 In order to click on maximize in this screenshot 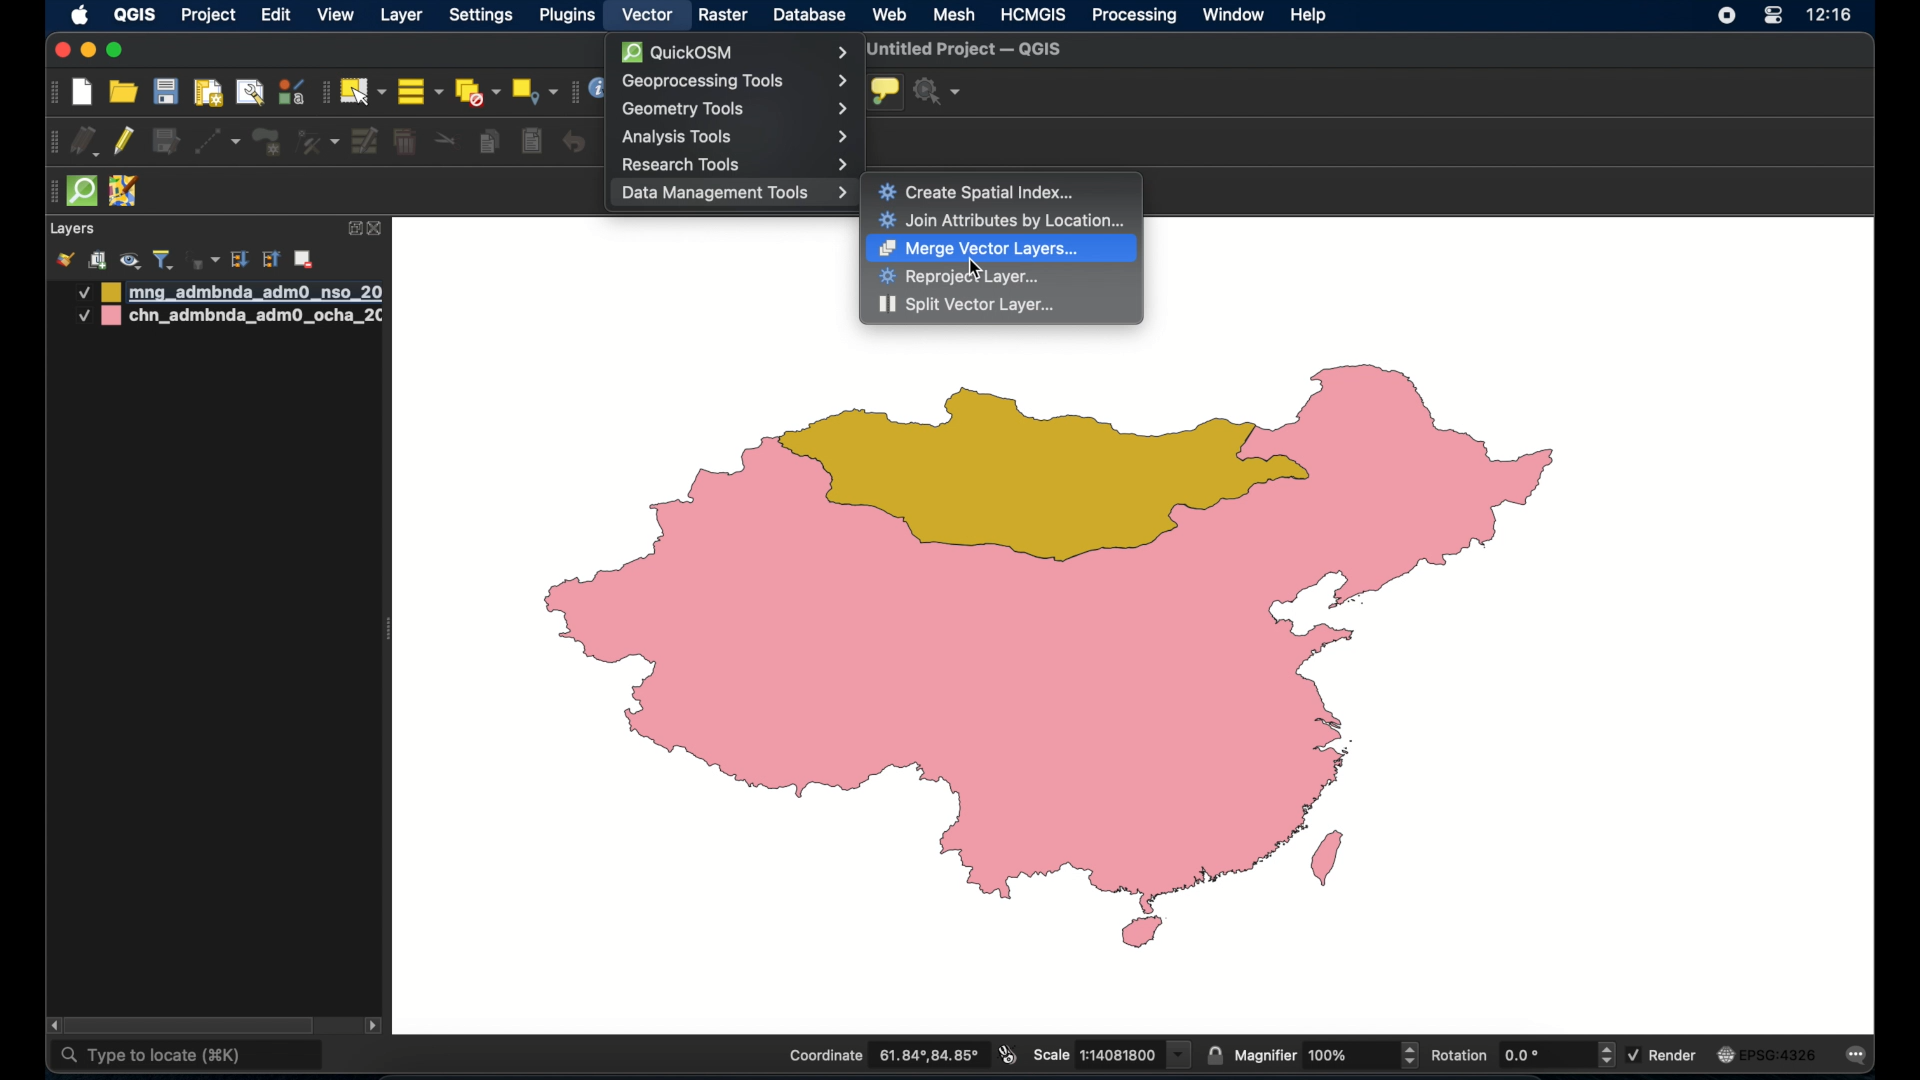, I will do `click(115, 51)`.